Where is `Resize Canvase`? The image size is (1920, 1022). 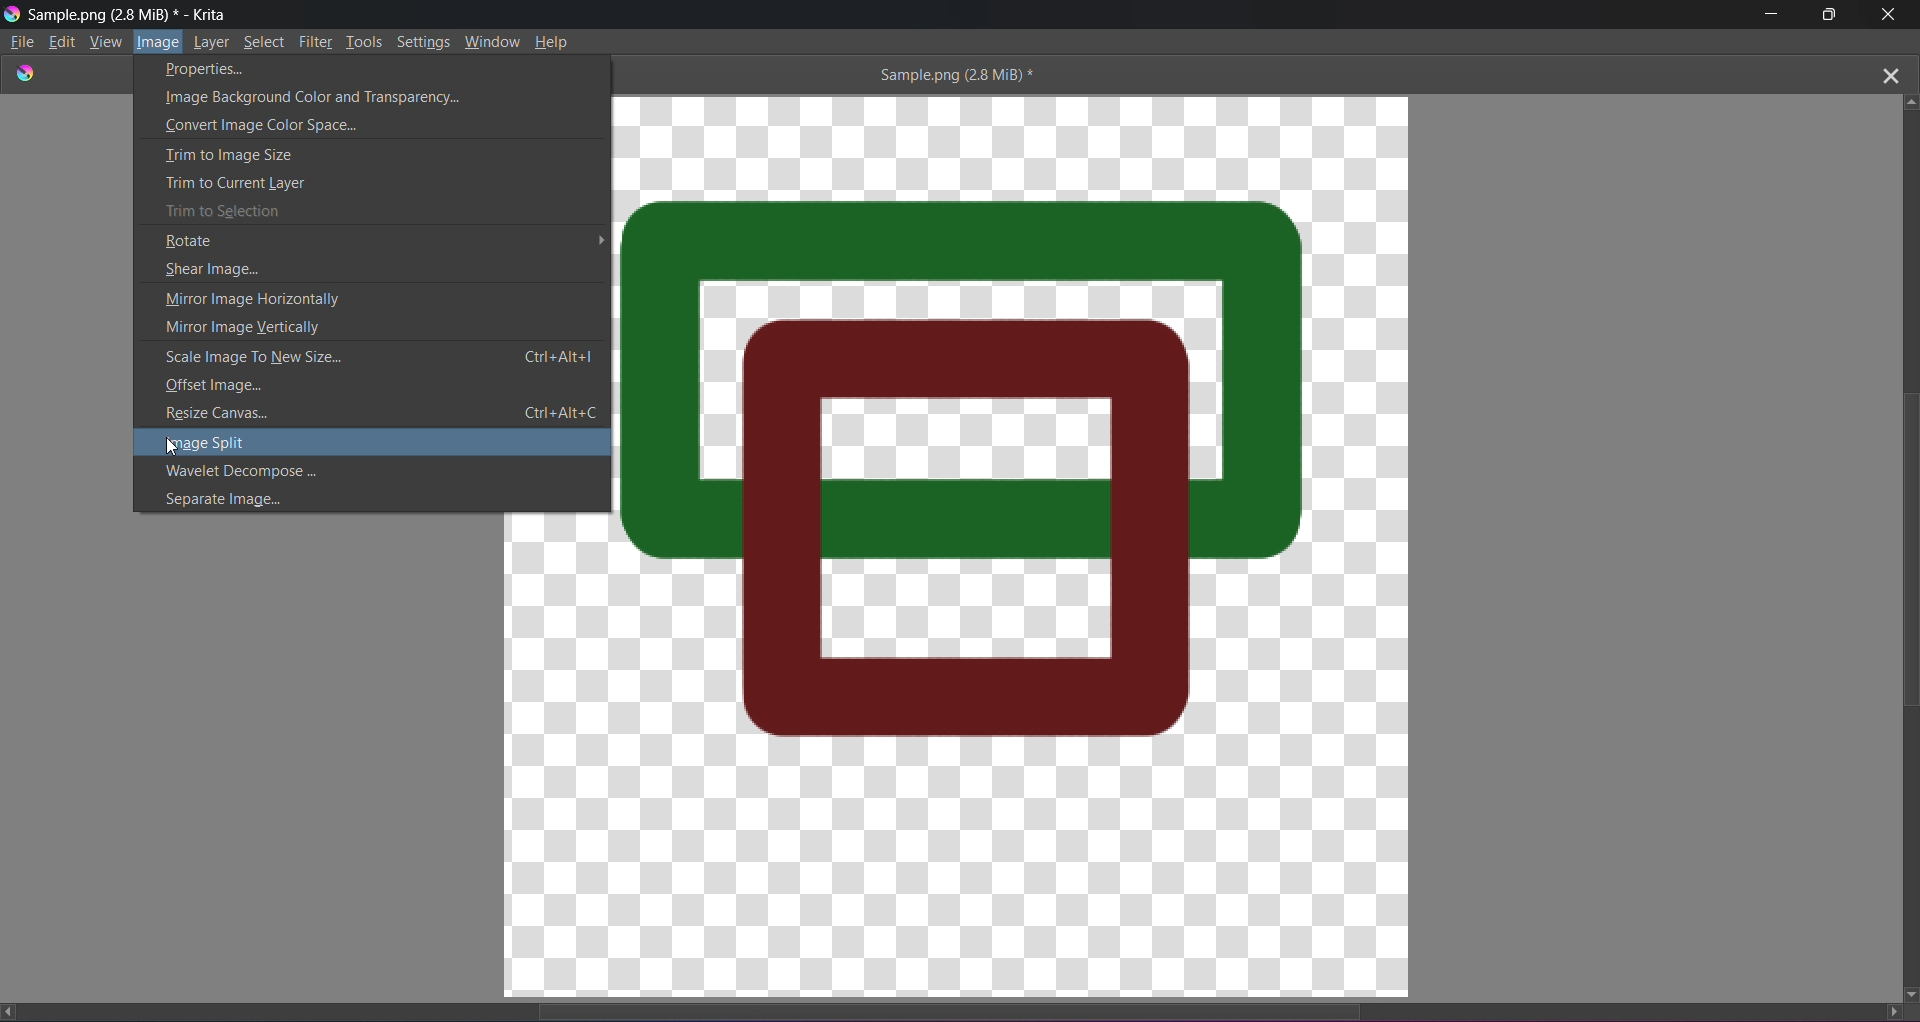
Resize Canvase is located at coordinates (379, 413).